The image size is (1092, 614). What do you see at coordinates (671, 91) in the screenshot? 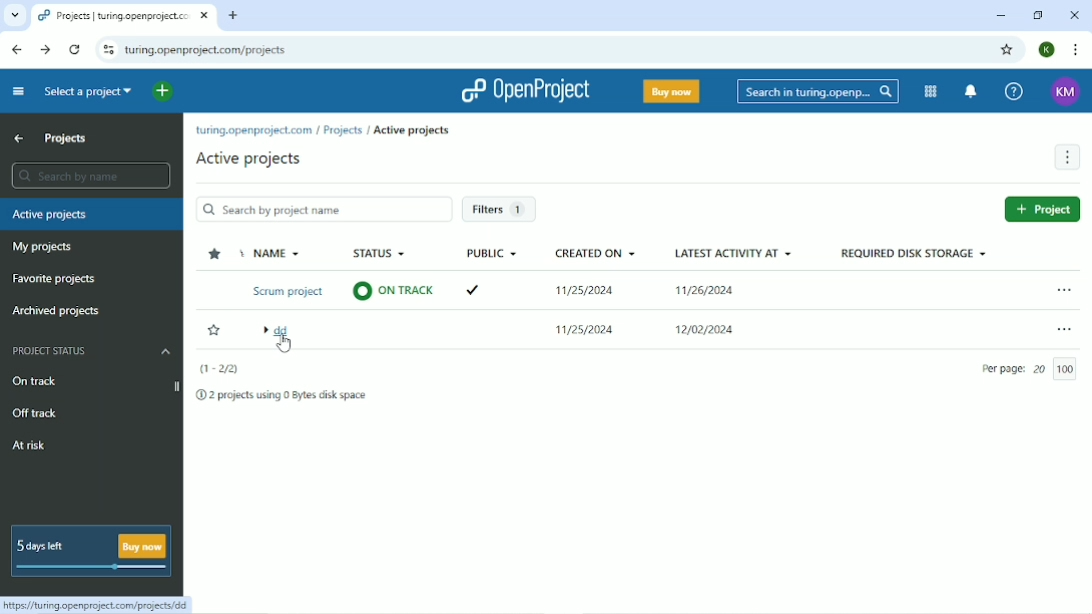
I see `Buy now` at bounding box center [671, 91].